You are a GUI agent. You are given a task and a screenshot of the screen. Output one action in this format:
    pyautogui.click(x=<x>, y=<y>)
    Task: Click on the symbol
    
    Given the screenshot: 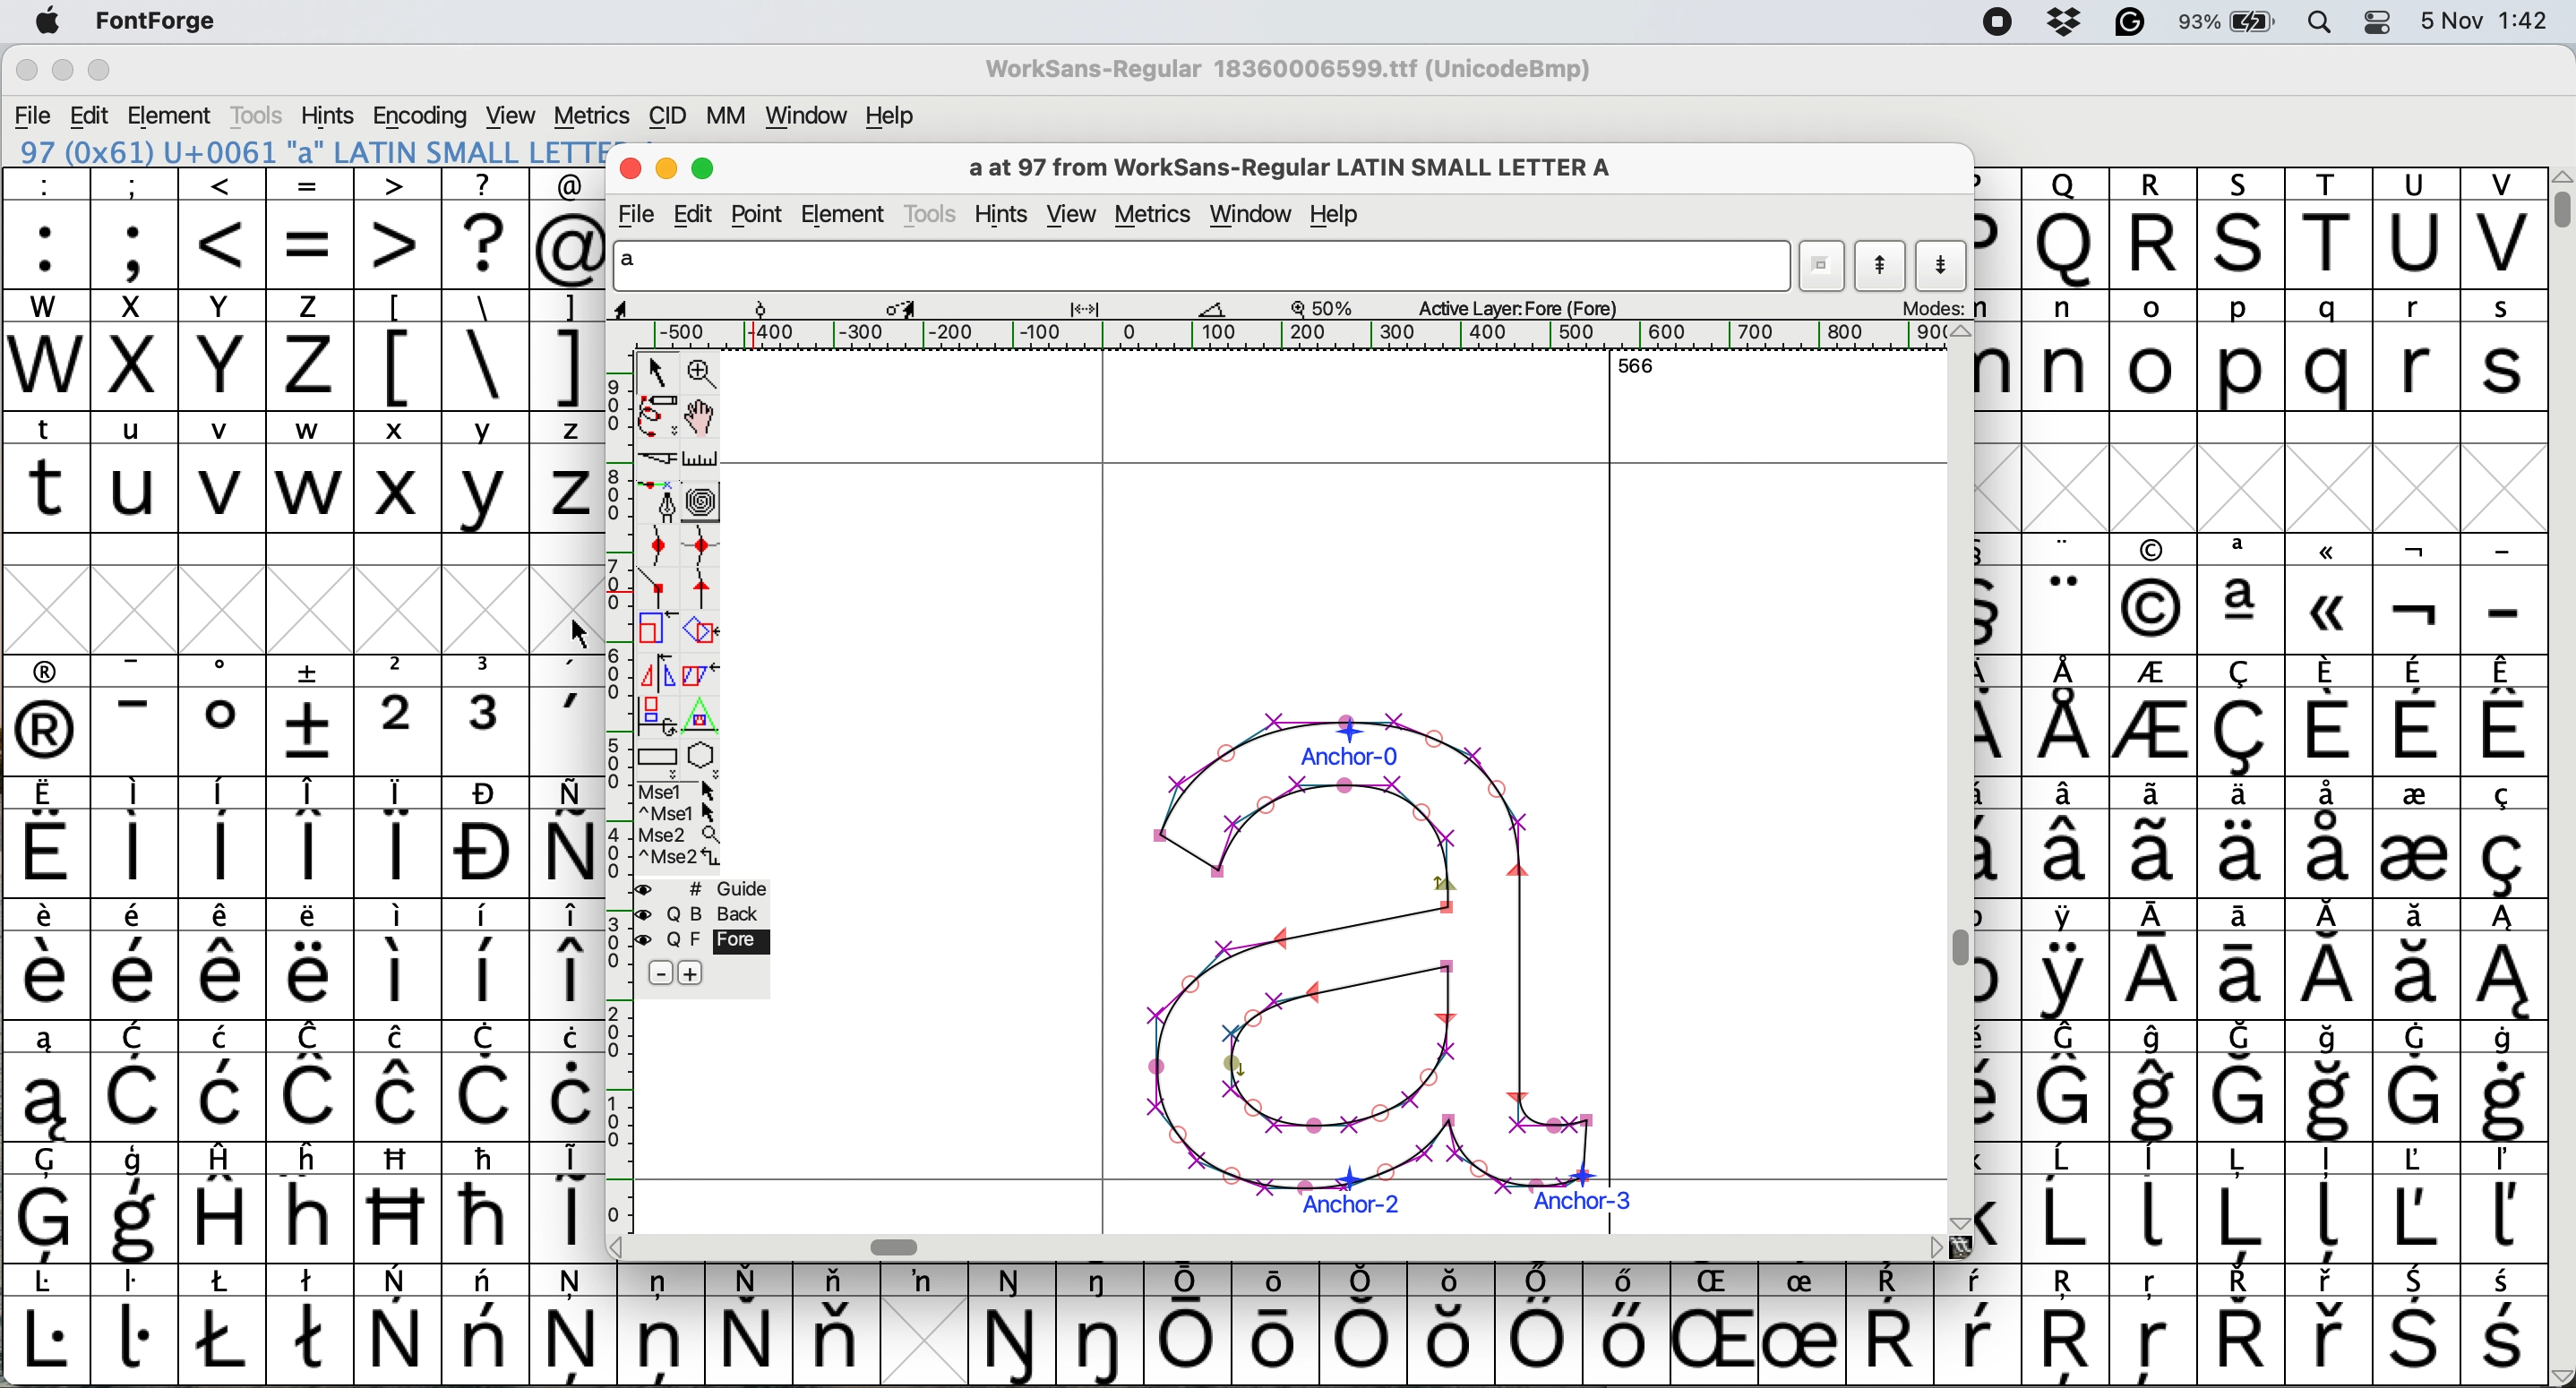 What is the action you would take?
    pyautogui.click(x=48, y=716)
    